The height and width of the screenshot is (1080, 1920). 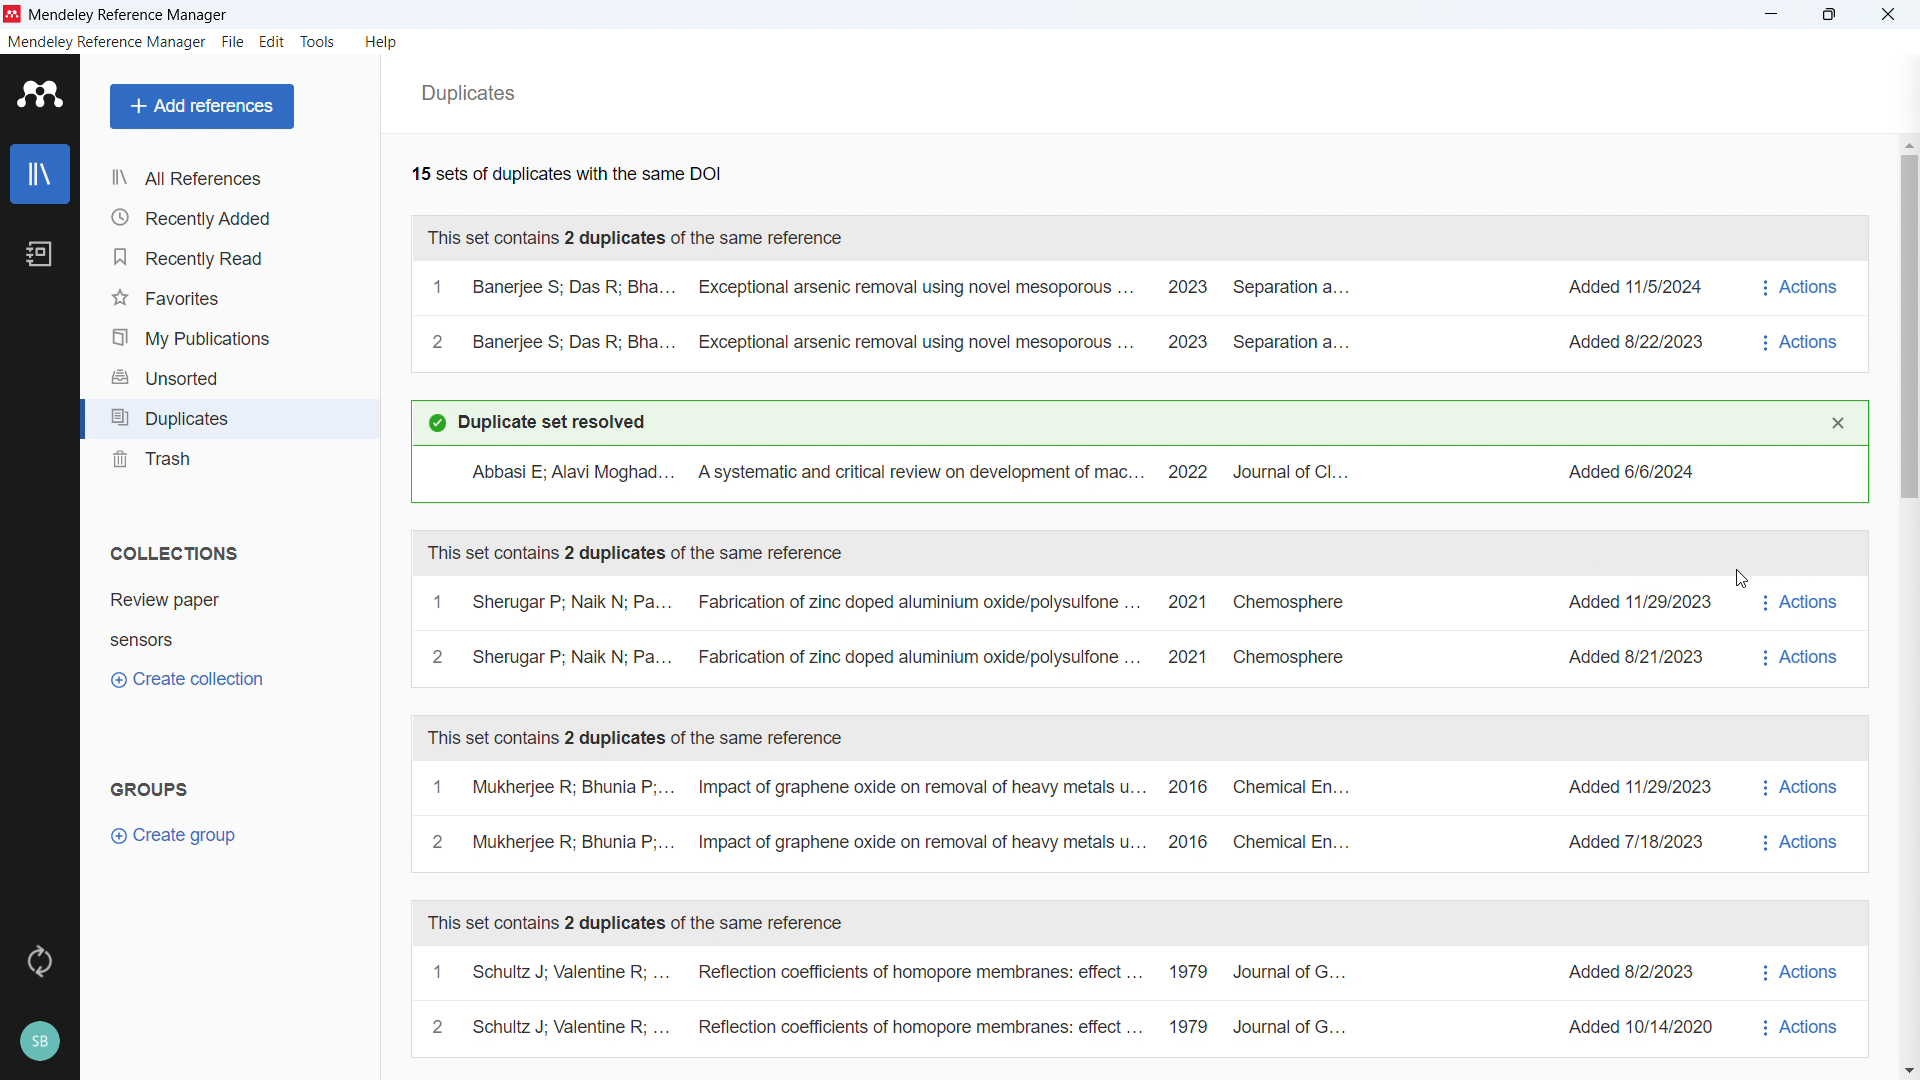 I want to click on Unsorted , so click(x=227, y=375).